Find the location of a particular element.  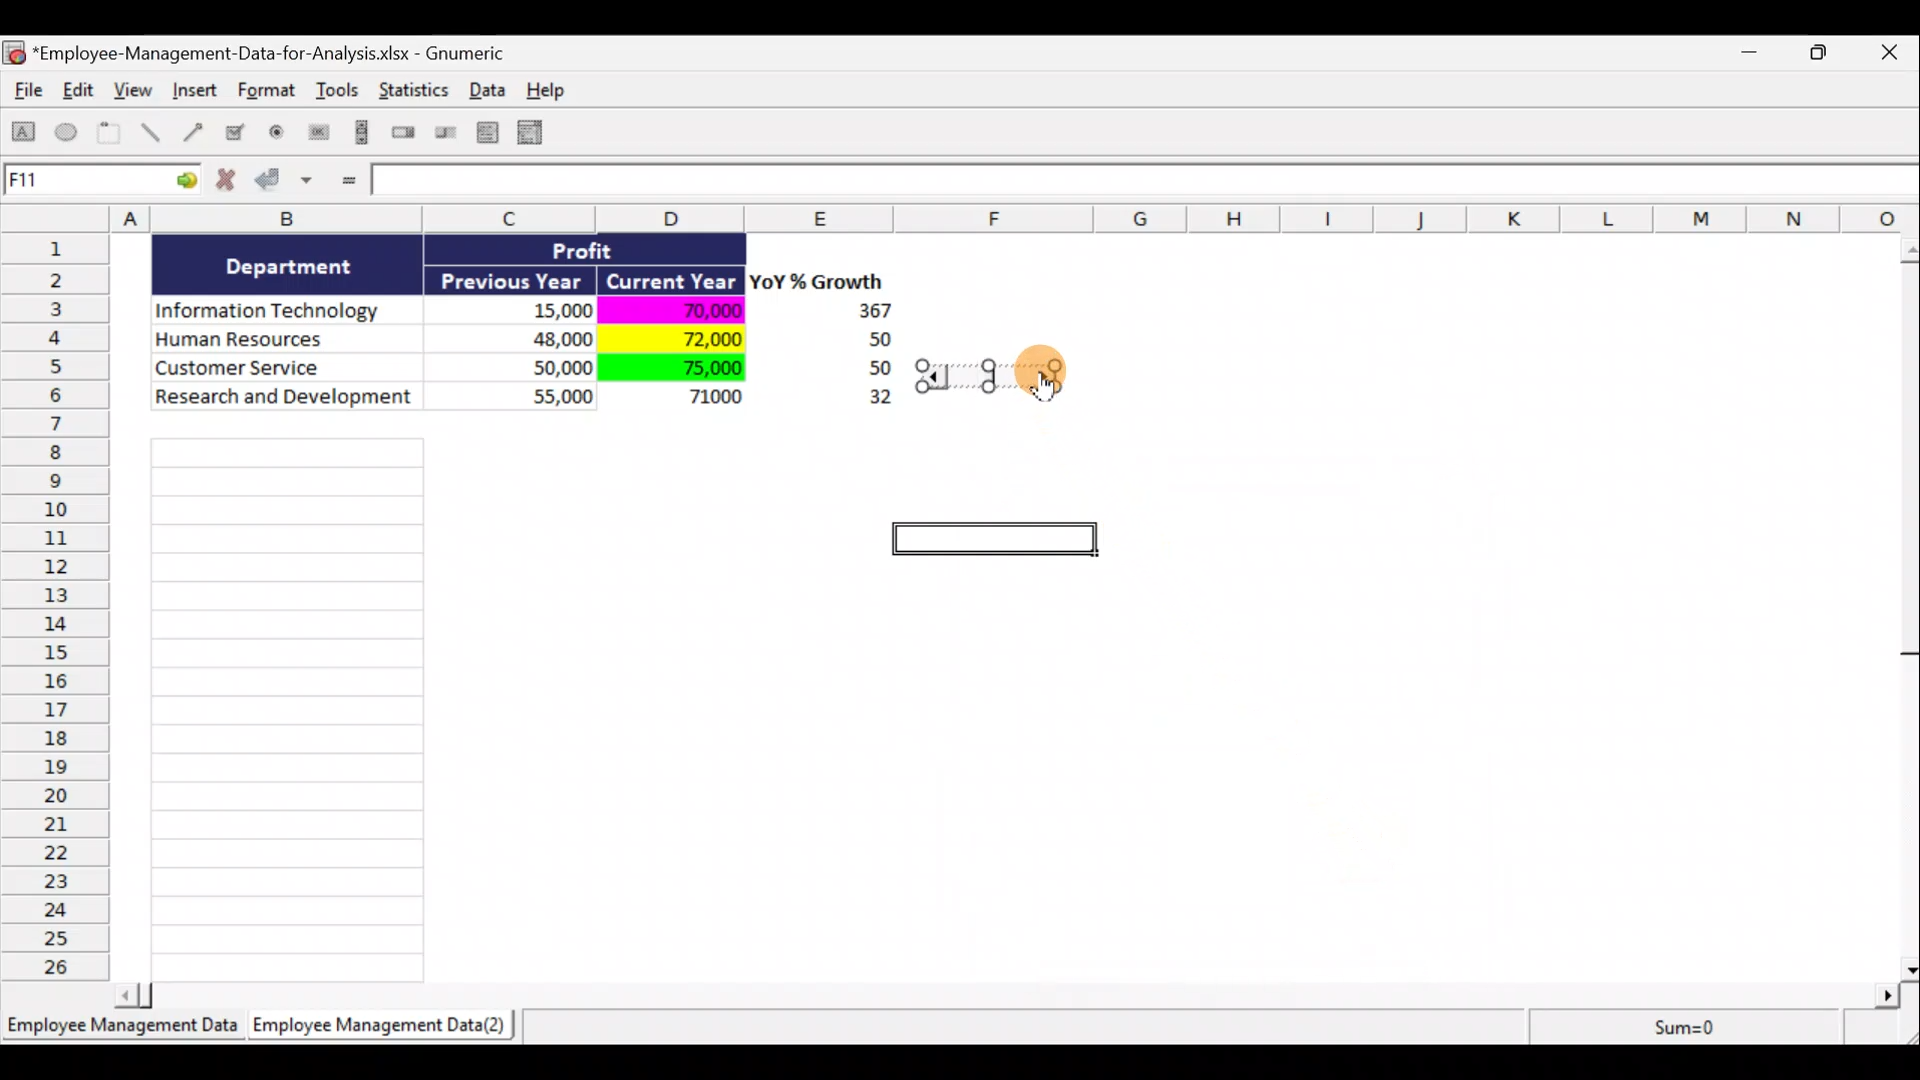

Create a scrollbar is located at coordinates (359, 136).